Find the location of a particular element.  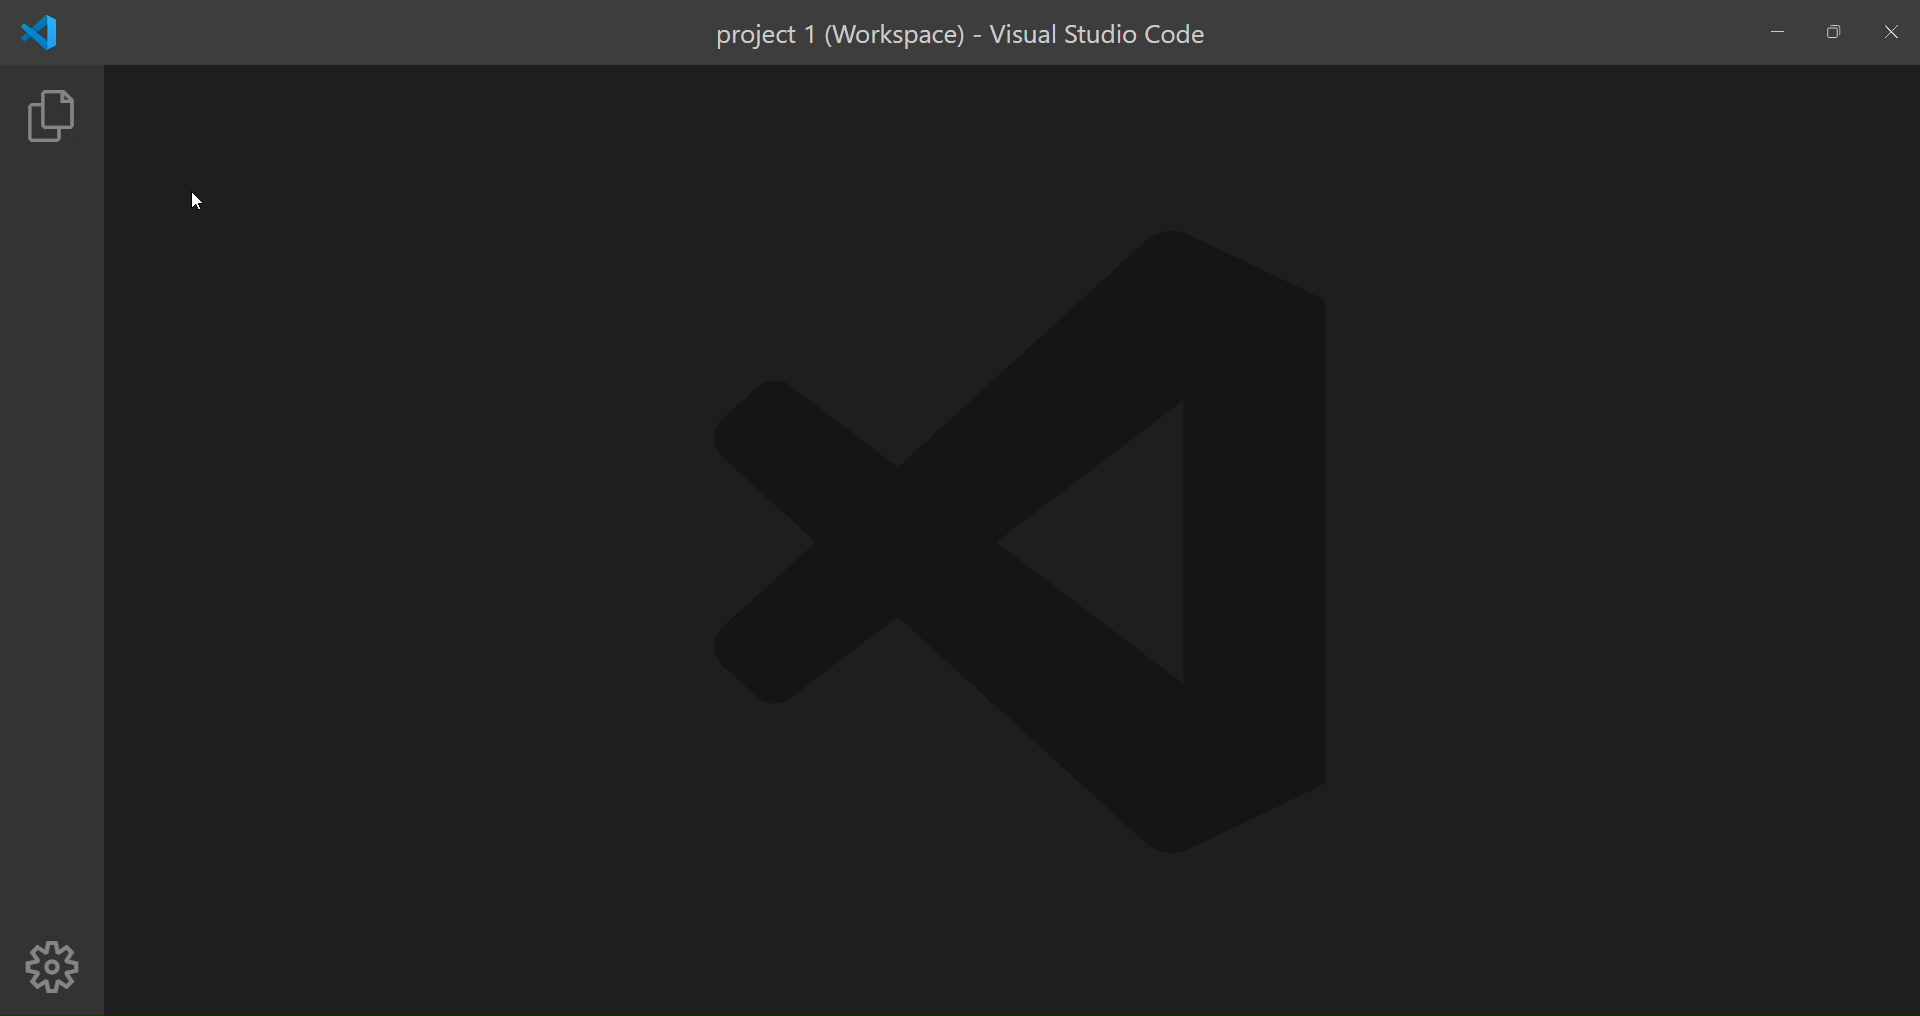

manage is located at coordinates (52, 967).